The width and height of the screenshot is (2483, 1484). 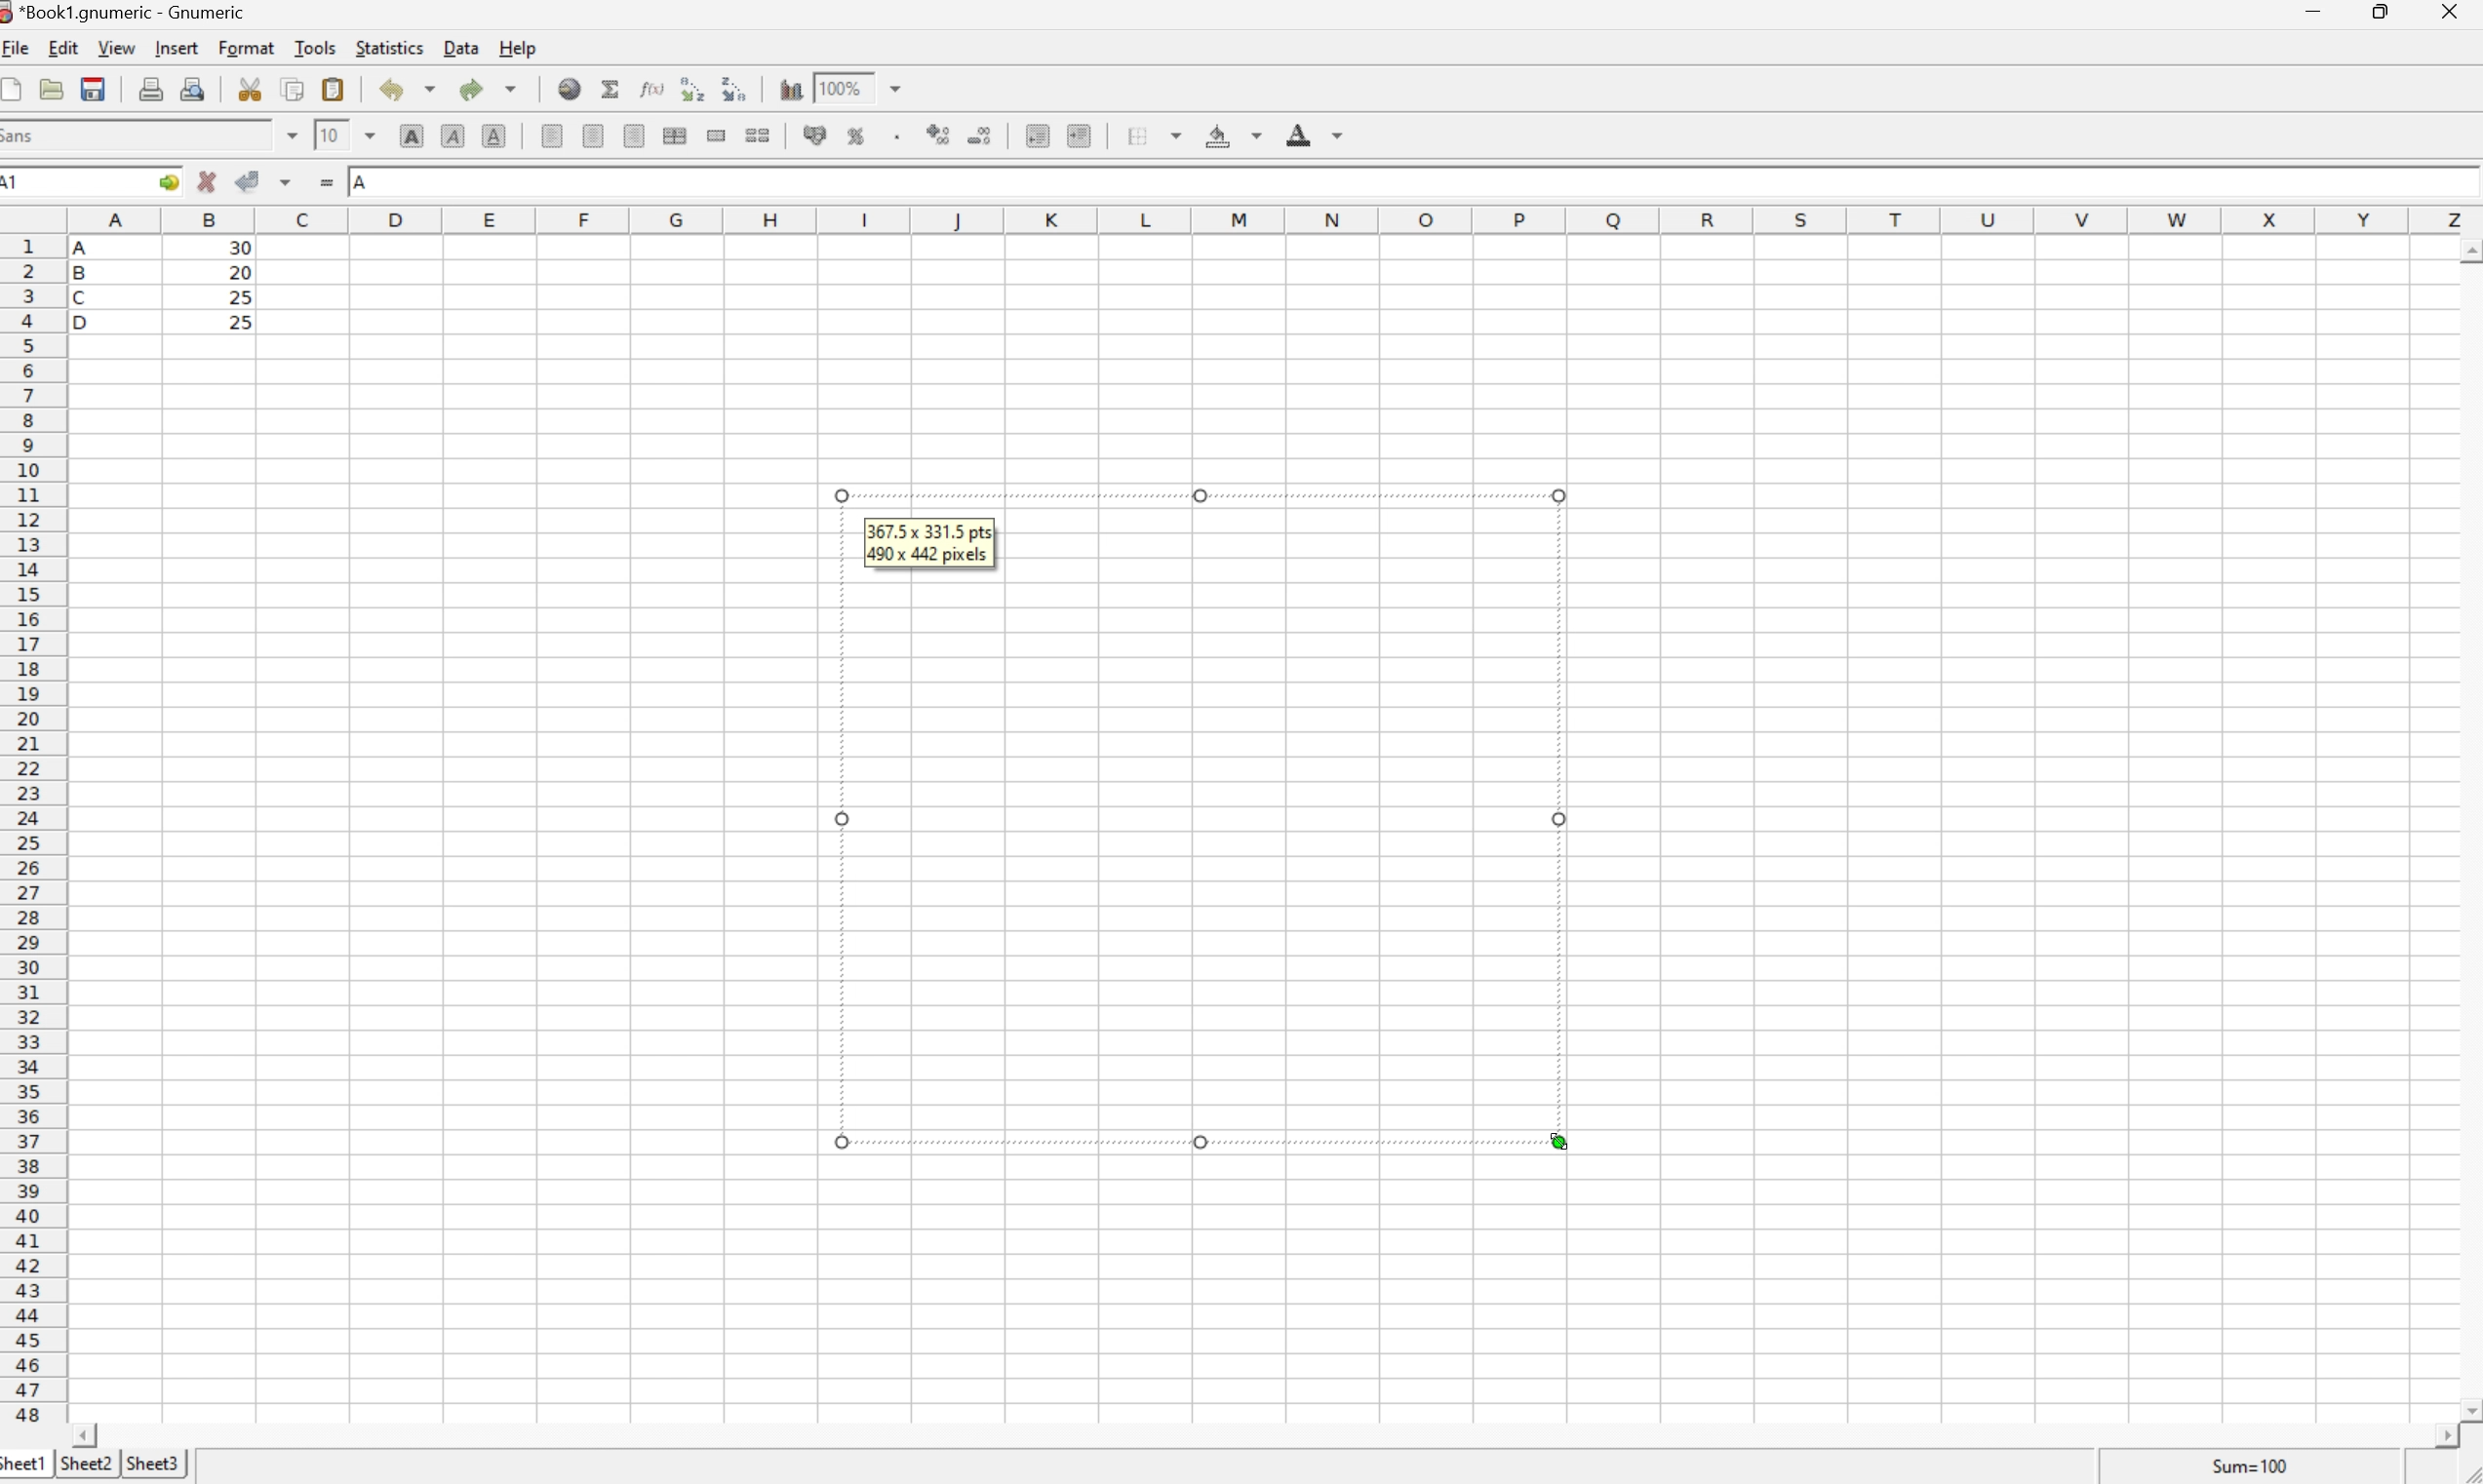 I want to click on View, so click(x=118, y=48).